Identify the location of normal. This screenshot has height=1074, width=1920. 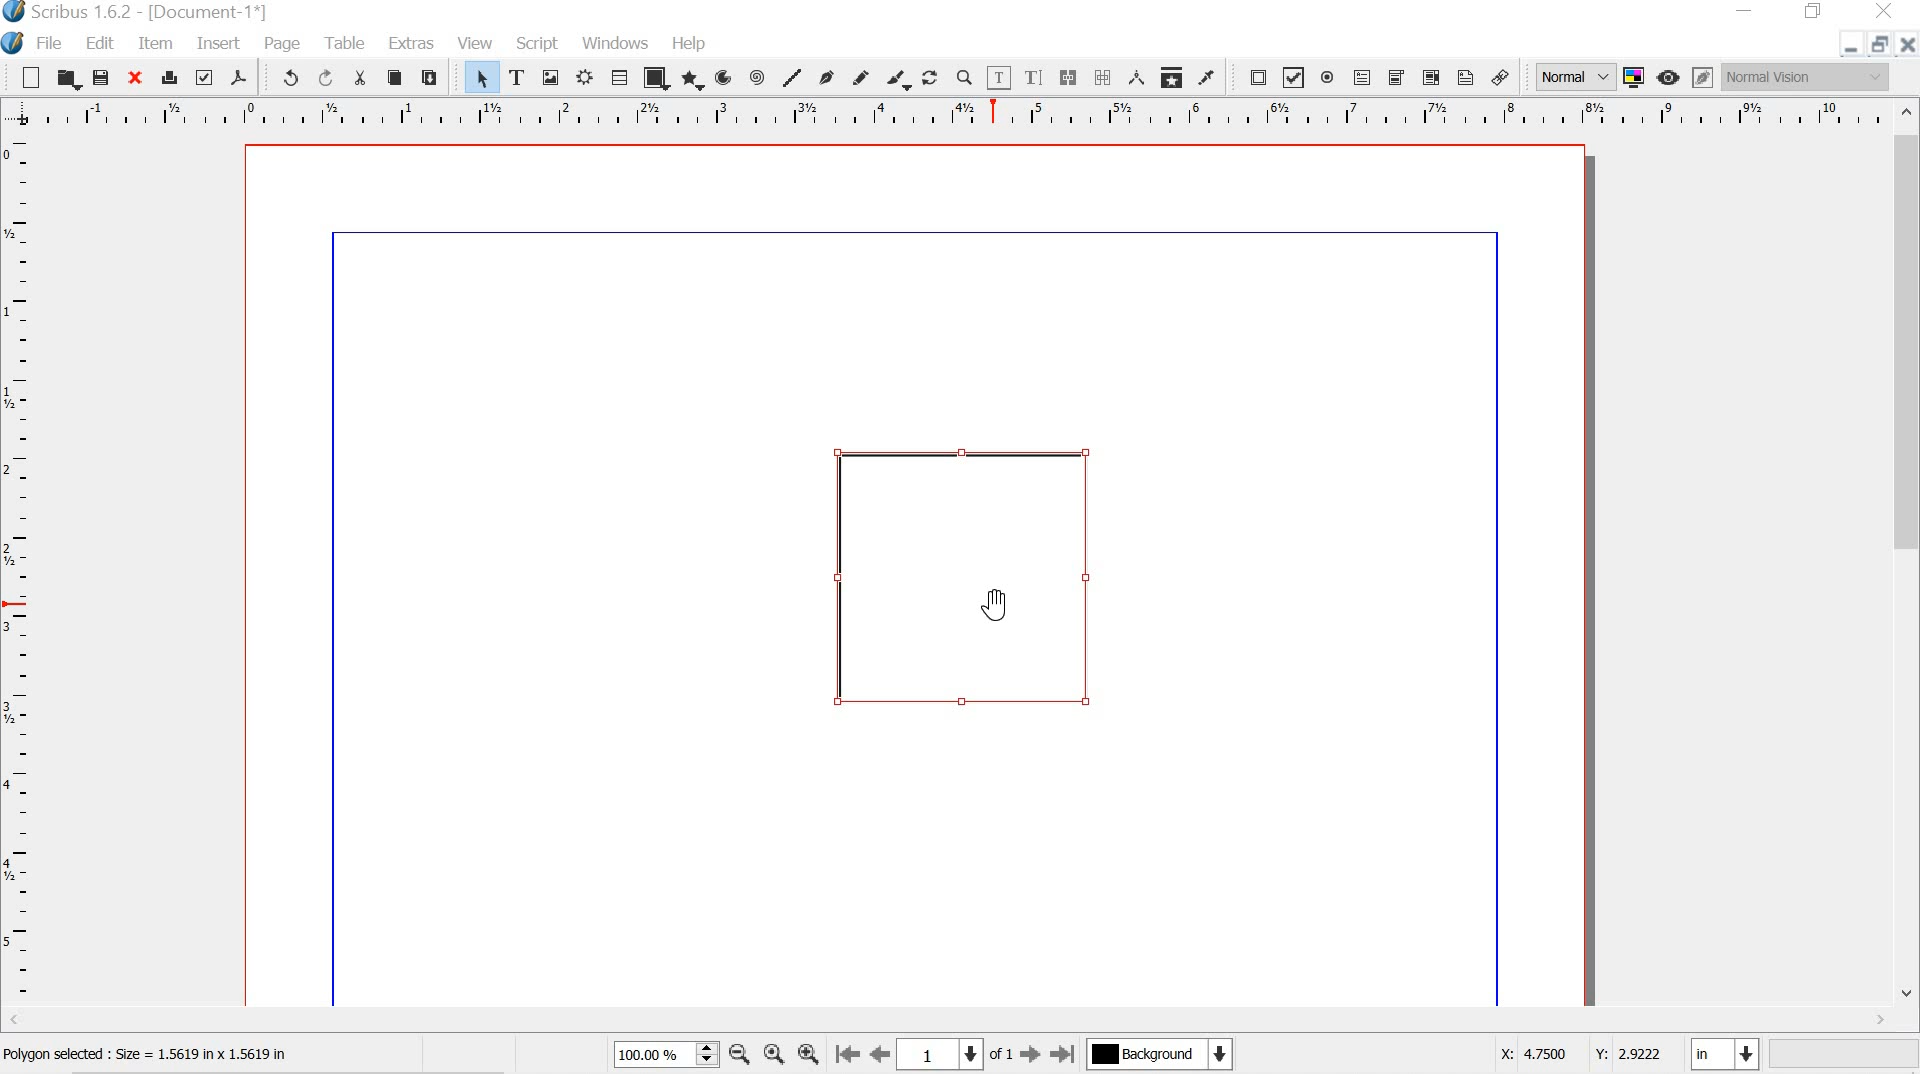
(1574, 76).